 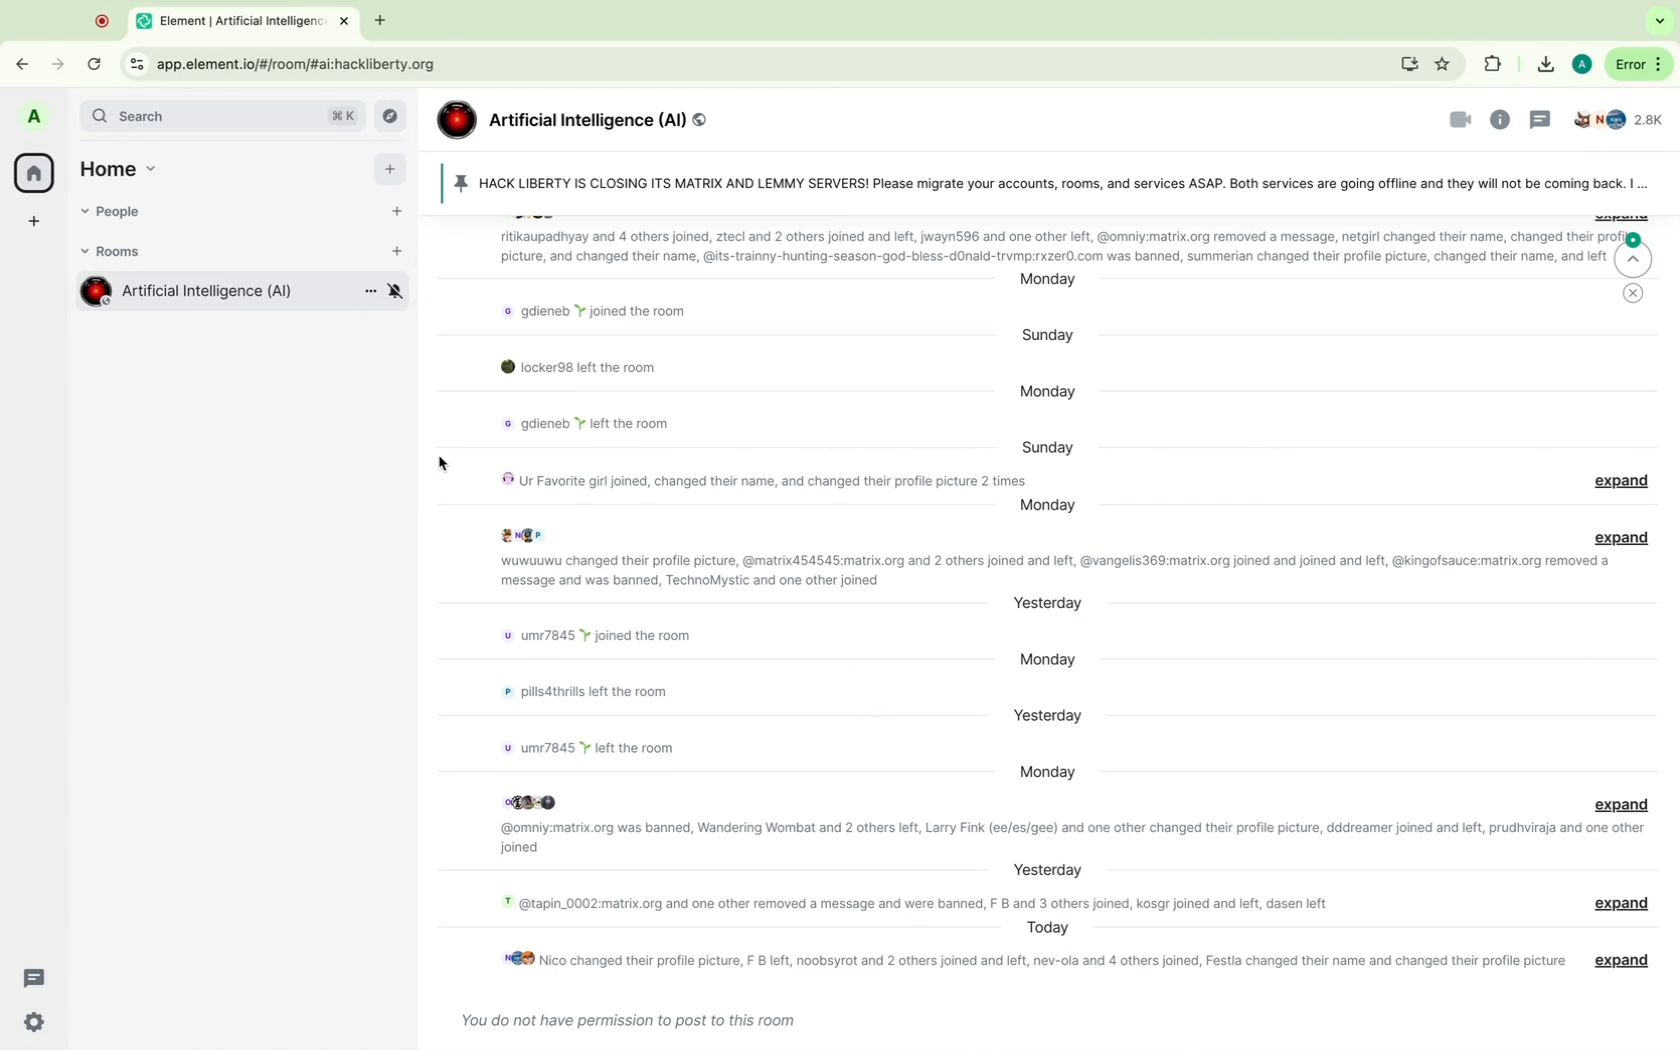 I want to click on day, so click(x=1046, y=509).